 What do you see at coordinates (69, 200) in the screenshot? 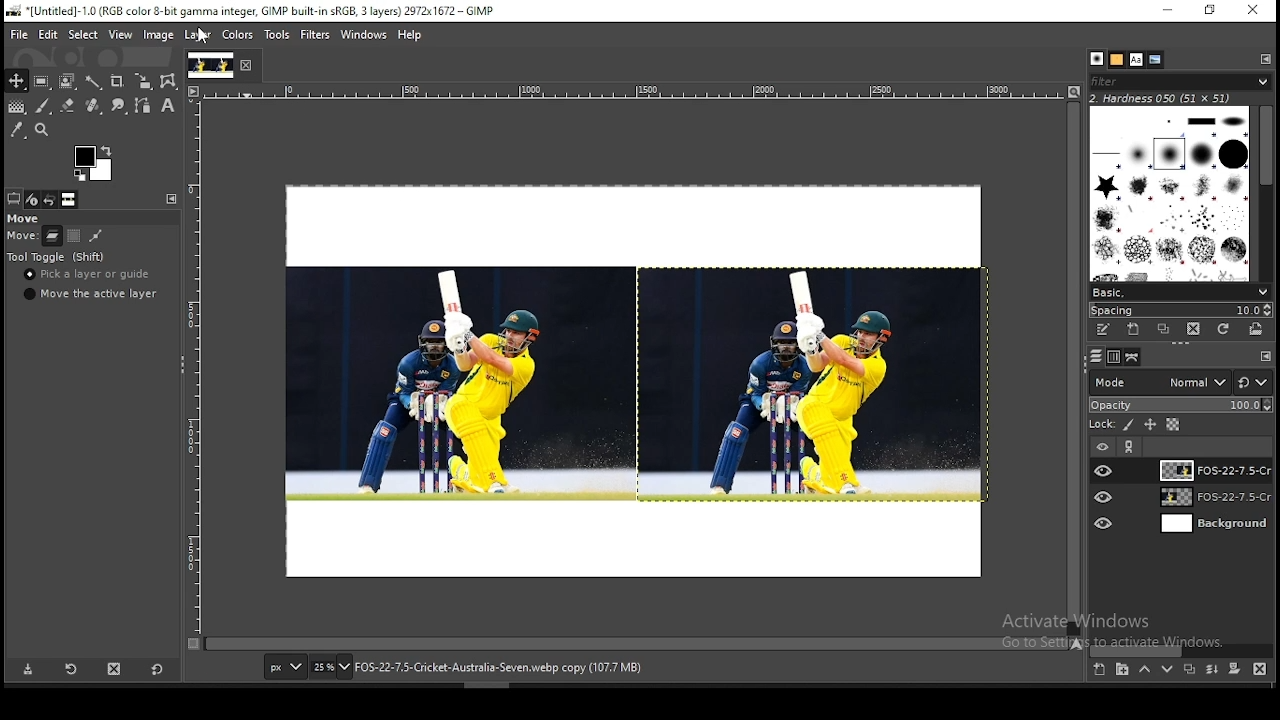
I see `images` at bounding box center [69, 200].